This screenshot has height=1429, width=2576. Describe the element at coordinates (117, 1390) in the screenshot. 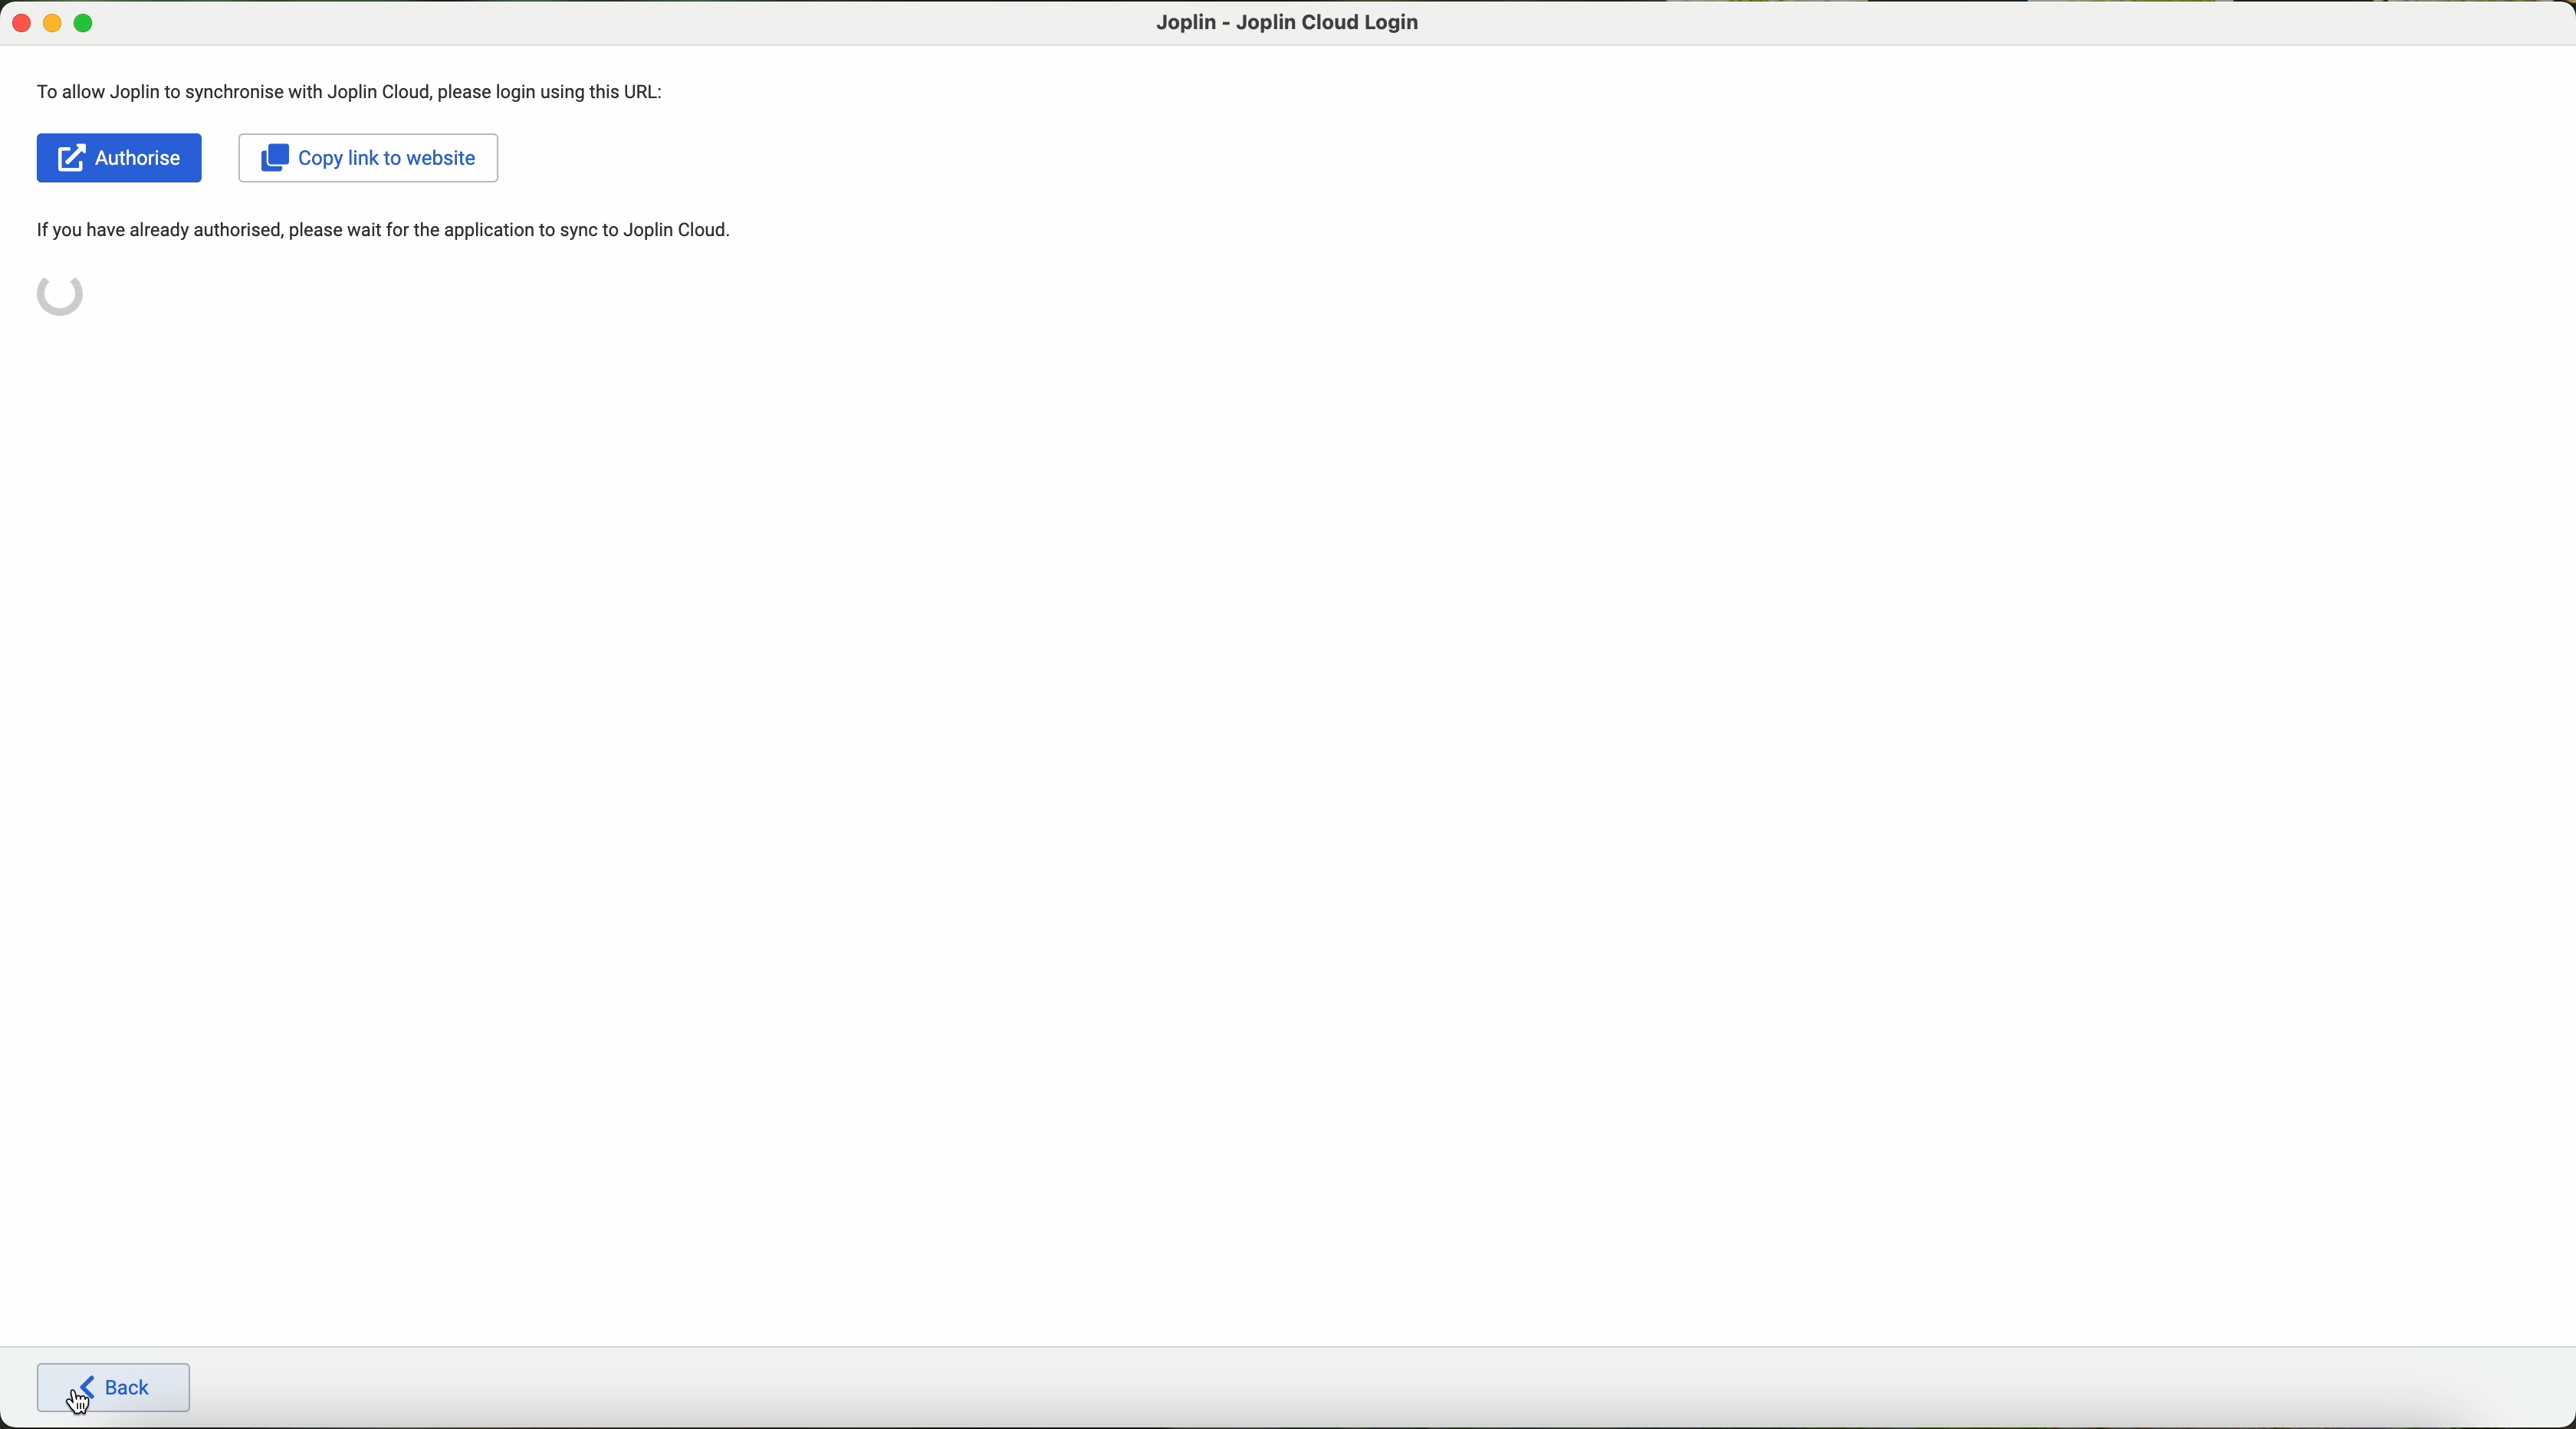

I see `click on back button` at that location.